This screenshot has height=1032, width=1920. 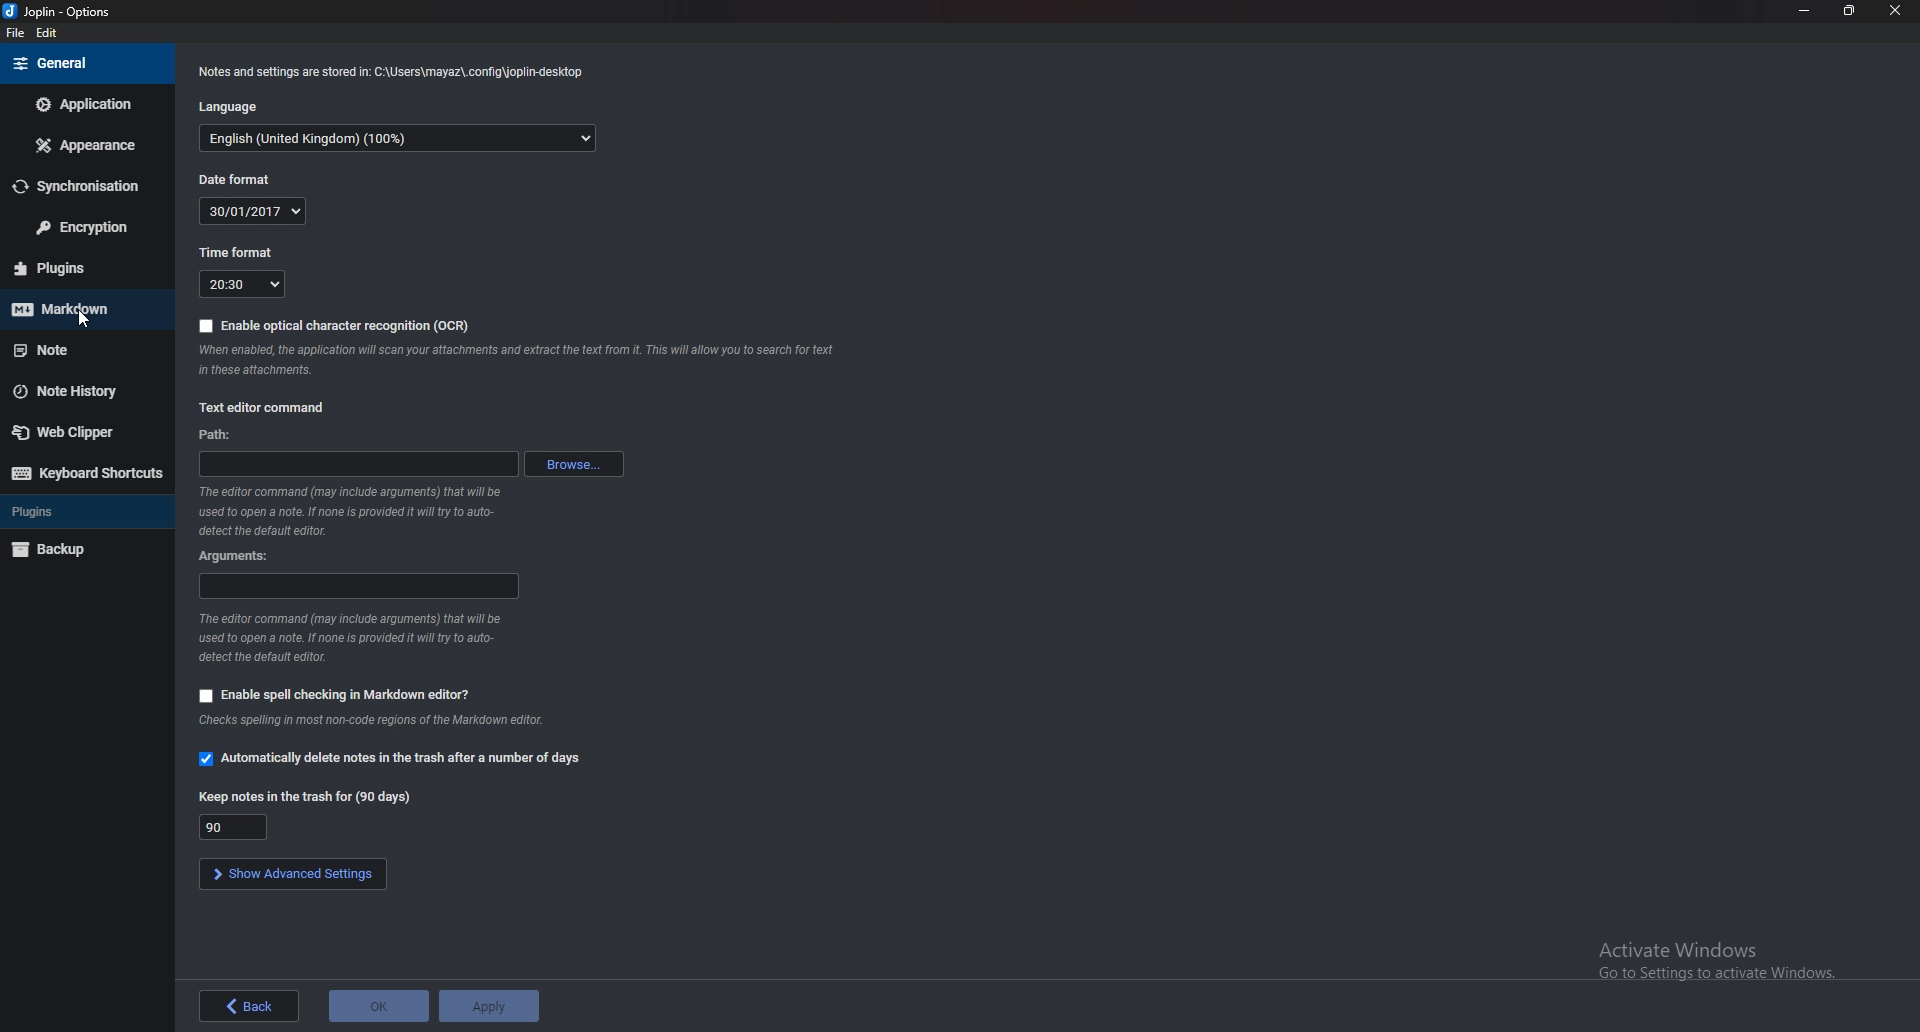 I want to click on Plugins, so click(x=80, y=269).